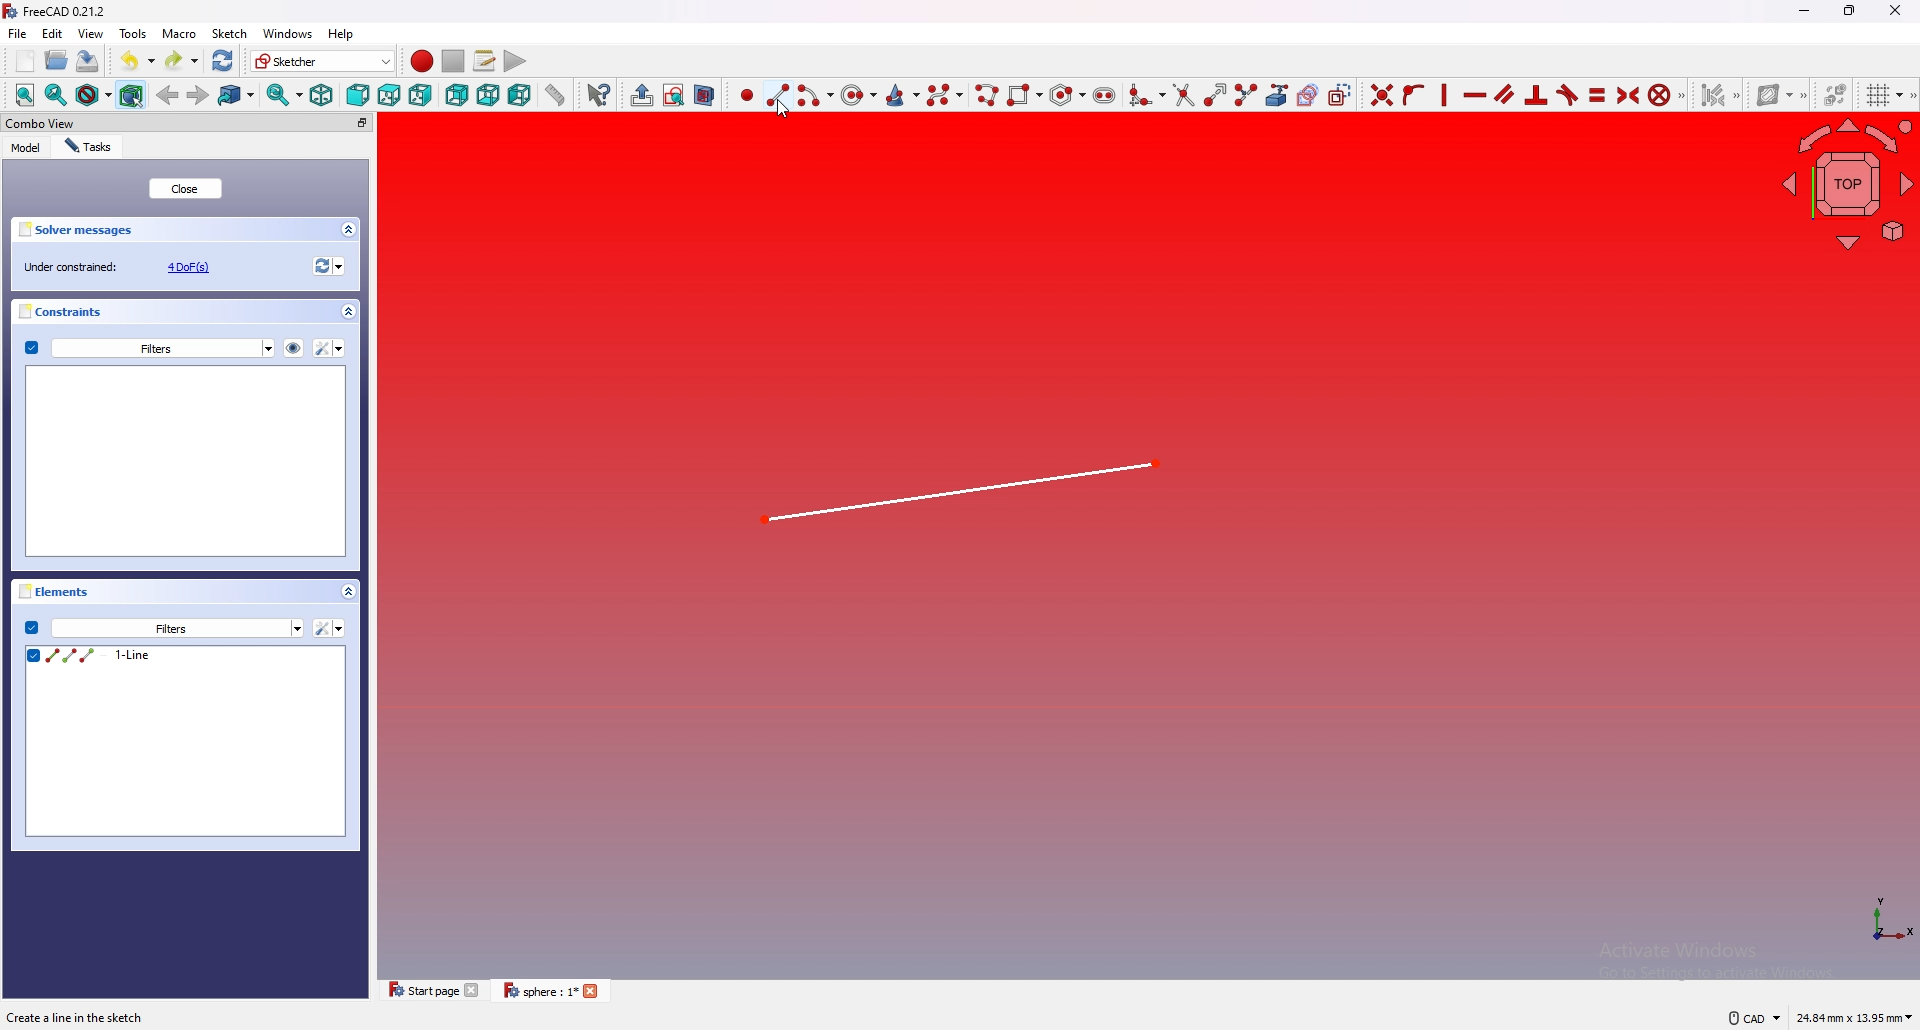 This screenshot has width=1920, height=1030. Describe the element at coordinates (55, 61) in the screenshot. I see `Open...` at that location.